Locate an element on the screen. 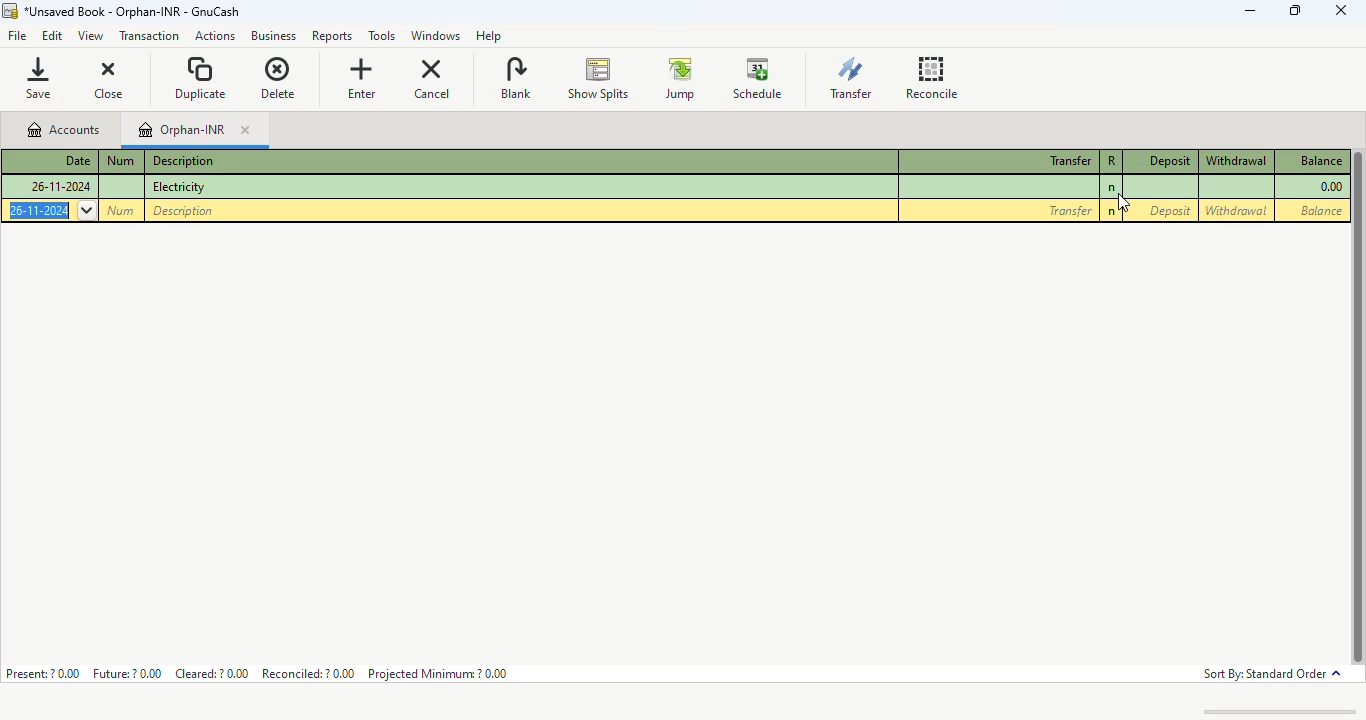  cancel is located at coordinates (432, 78).